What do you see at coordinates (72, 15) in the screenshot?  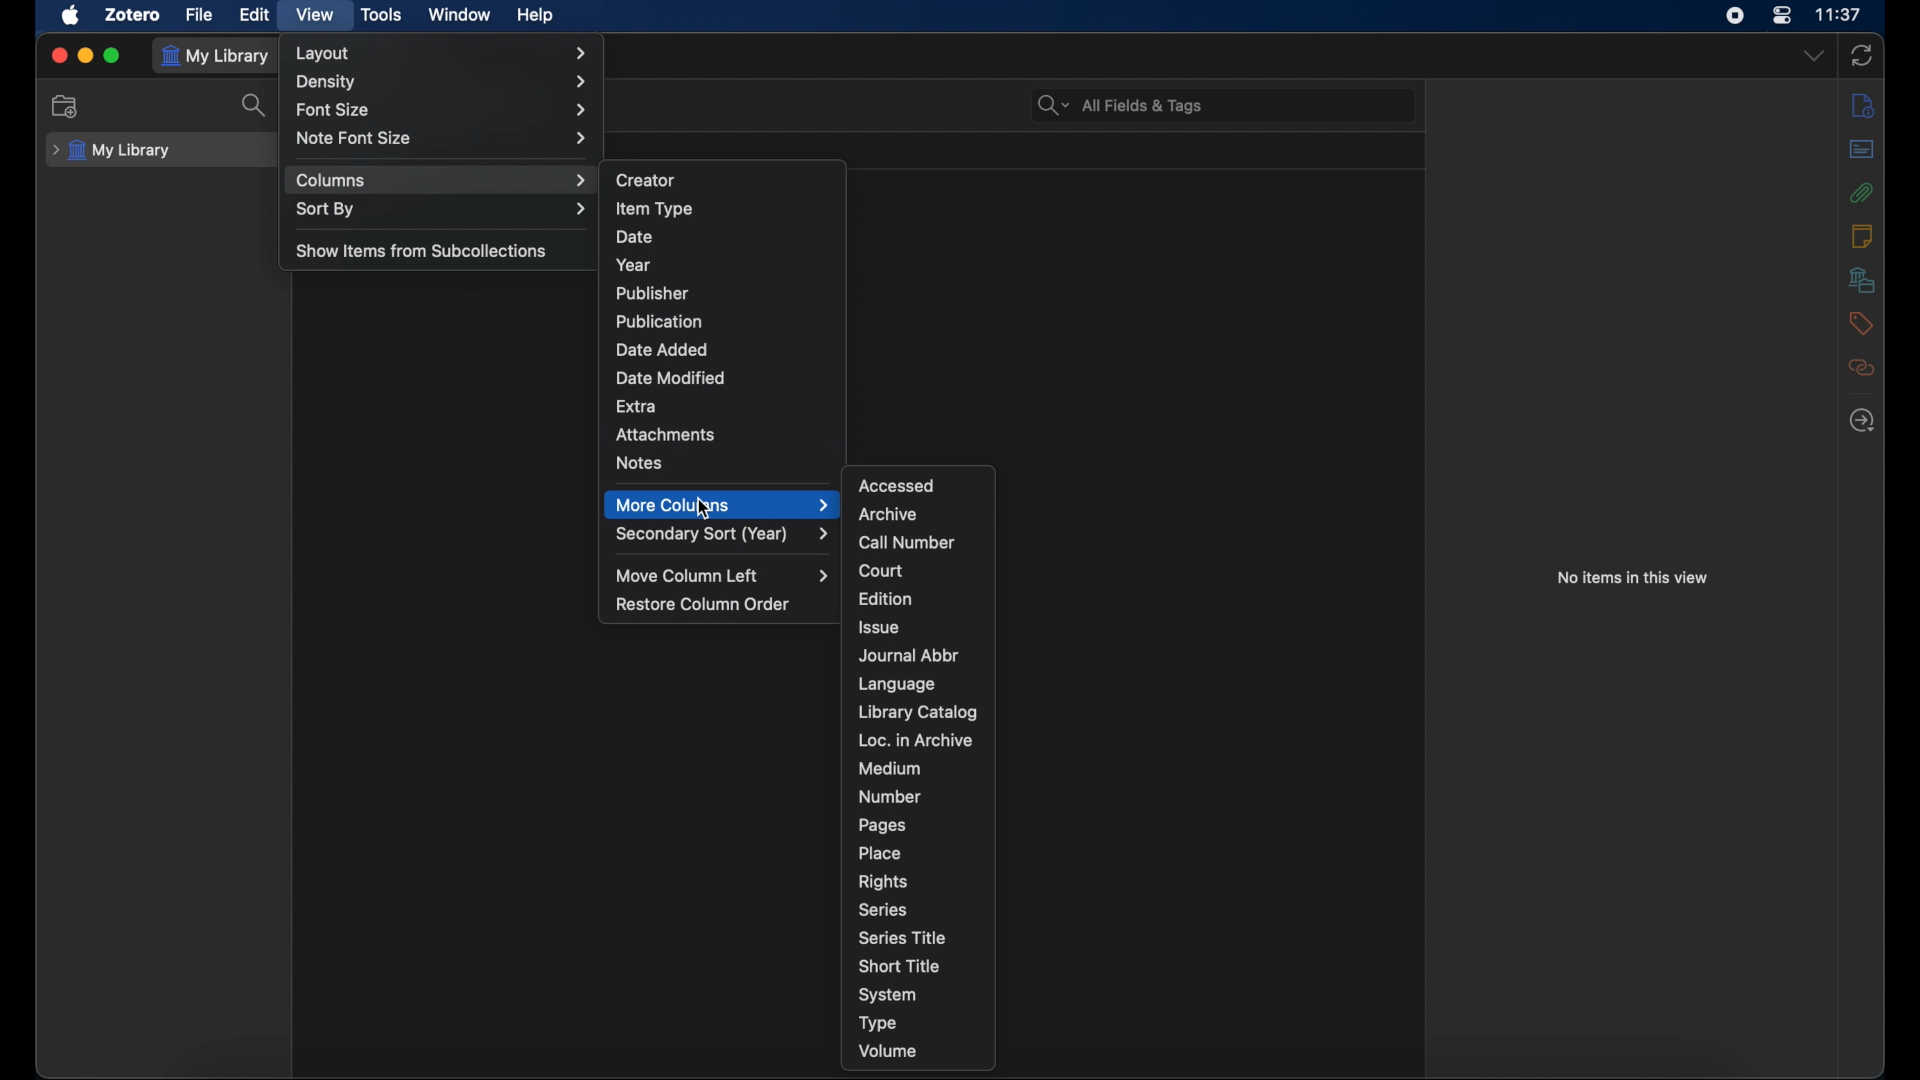 I see `apple` at bounding box center [72, 15].